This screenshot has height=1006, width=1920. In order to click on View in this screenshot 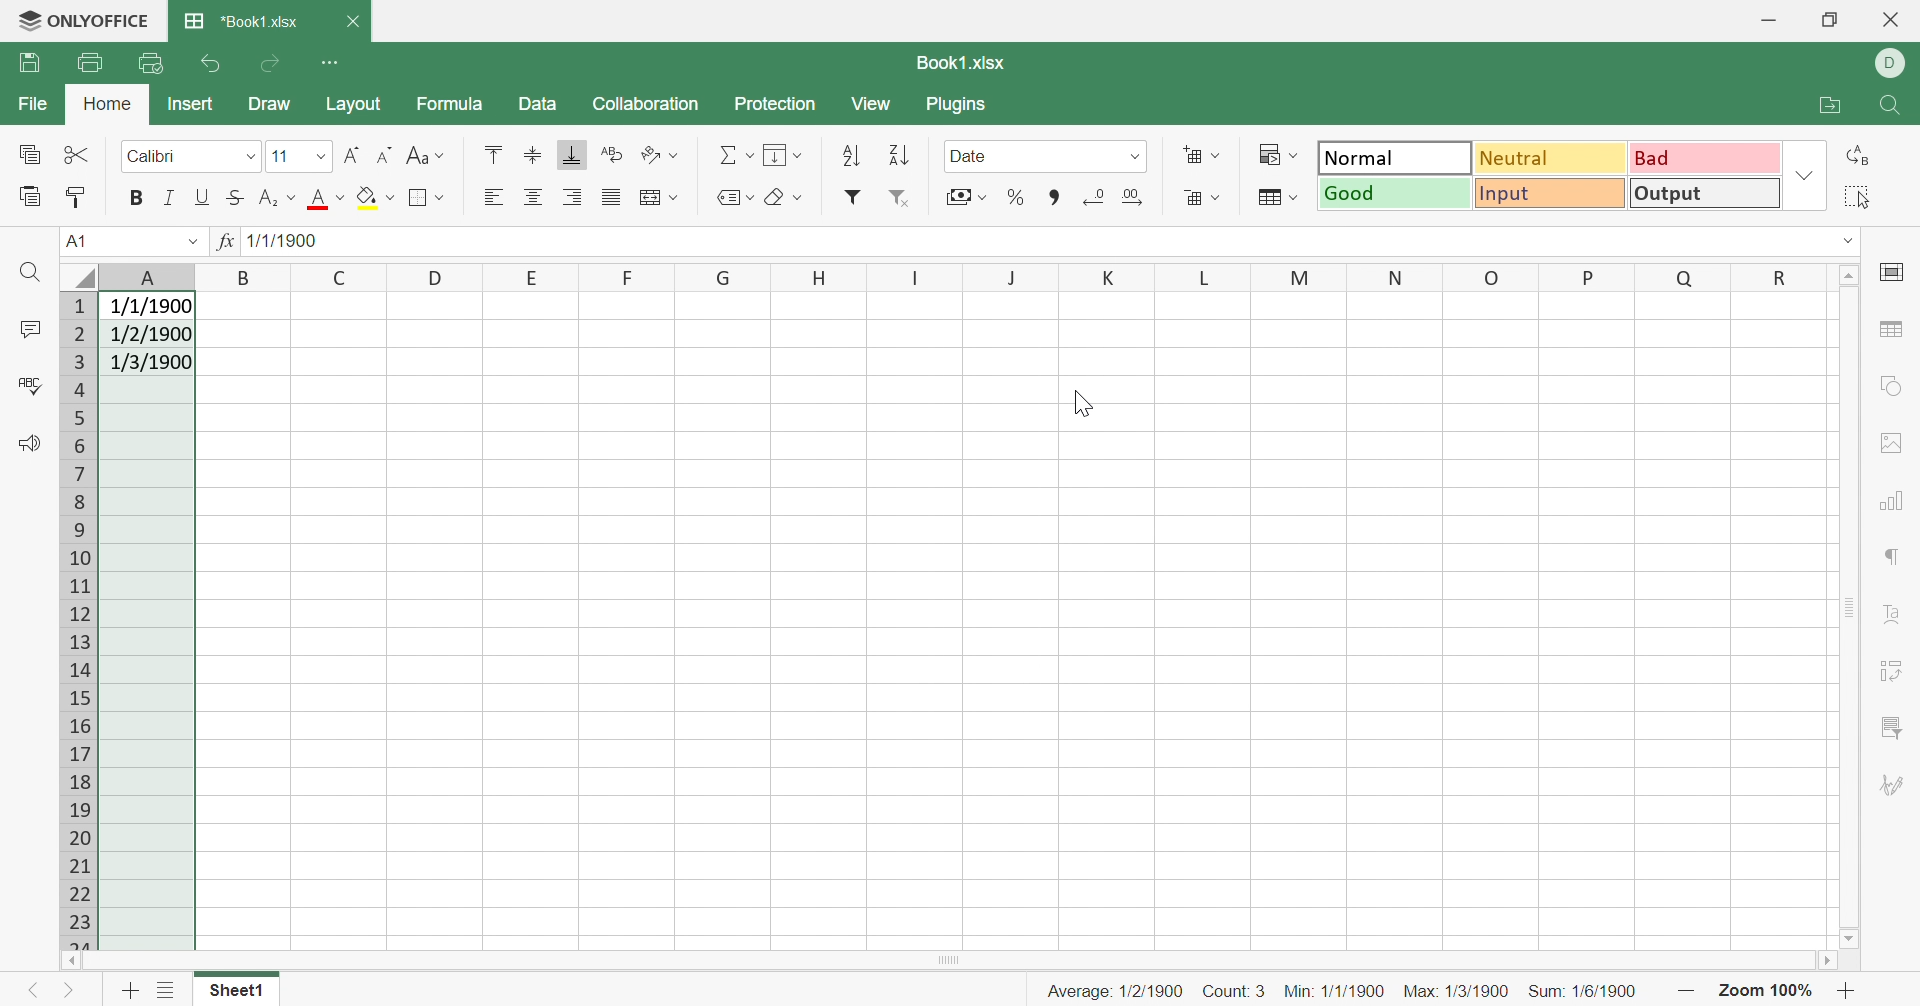, I will do `click(871, 104)`.